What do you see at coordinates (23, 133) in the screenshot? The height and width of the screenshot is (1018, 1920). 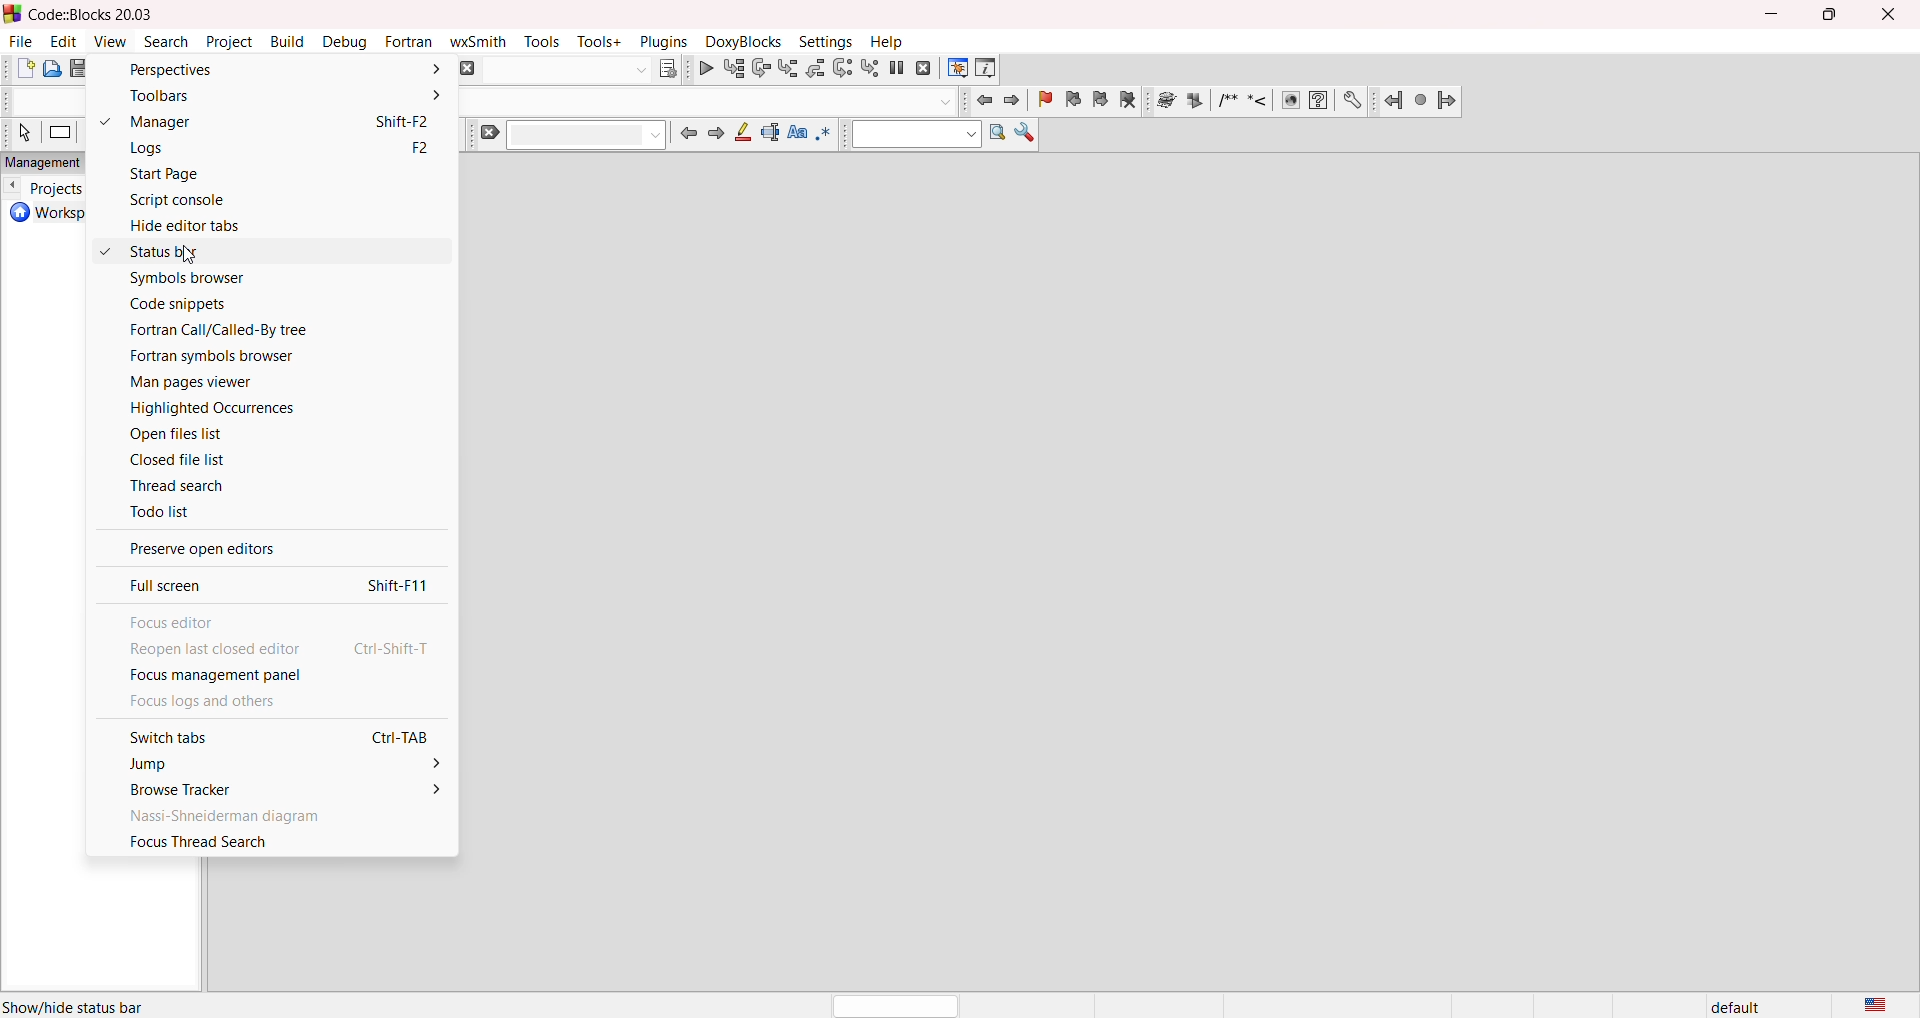 I see `select` at bounding box center [23, 133].